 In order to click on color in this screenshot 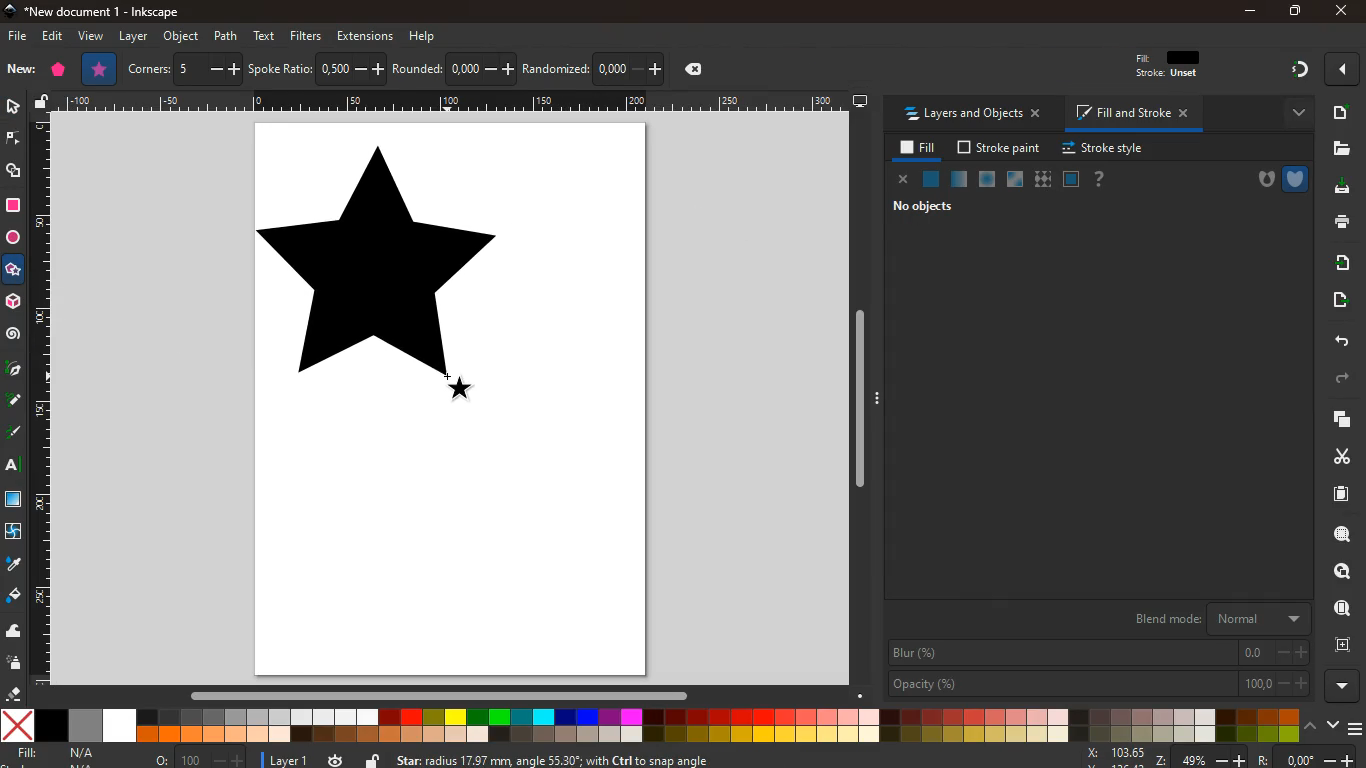, I will do `click(650, 726)`.